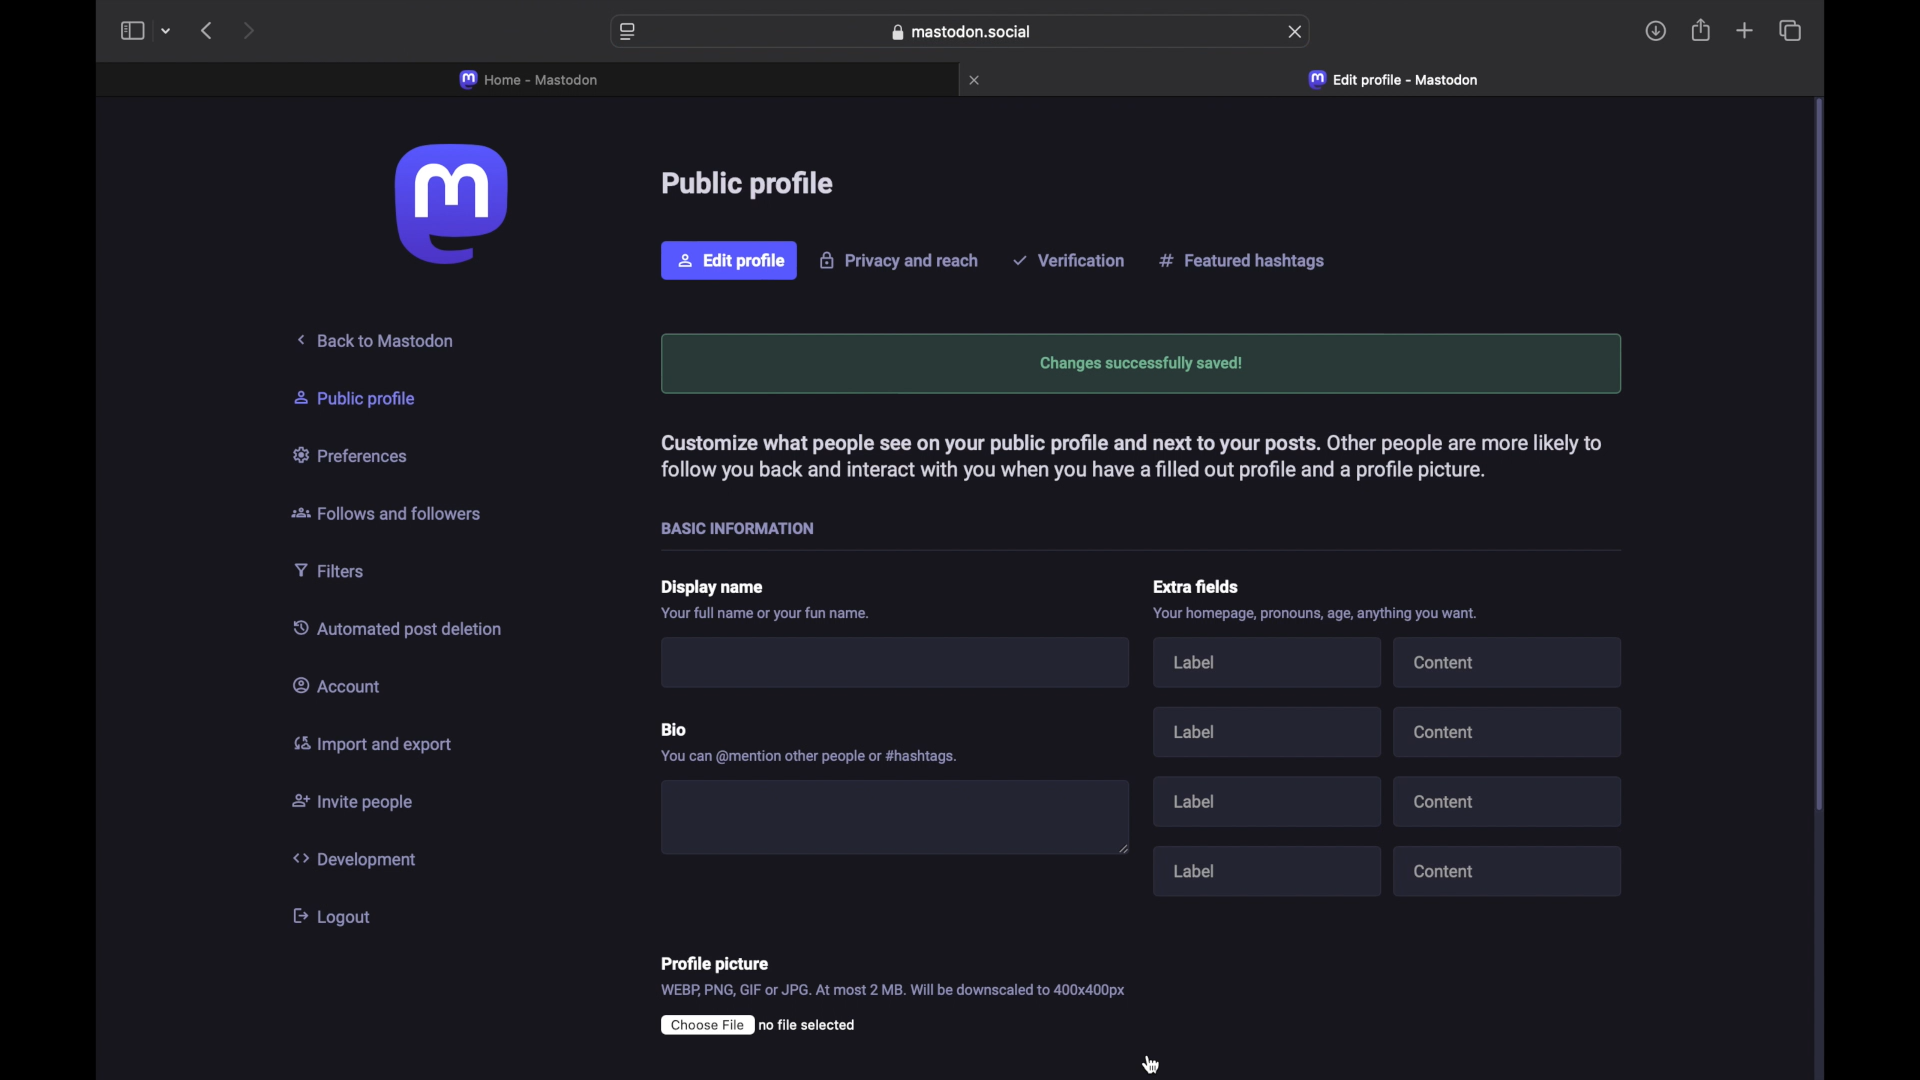 Image resolution: width=1920 pixels, height=1080 pixels. What do you see at coordinates (1505, 799) in the screenshot?
I see `content` at bounding box center [1505, 799].